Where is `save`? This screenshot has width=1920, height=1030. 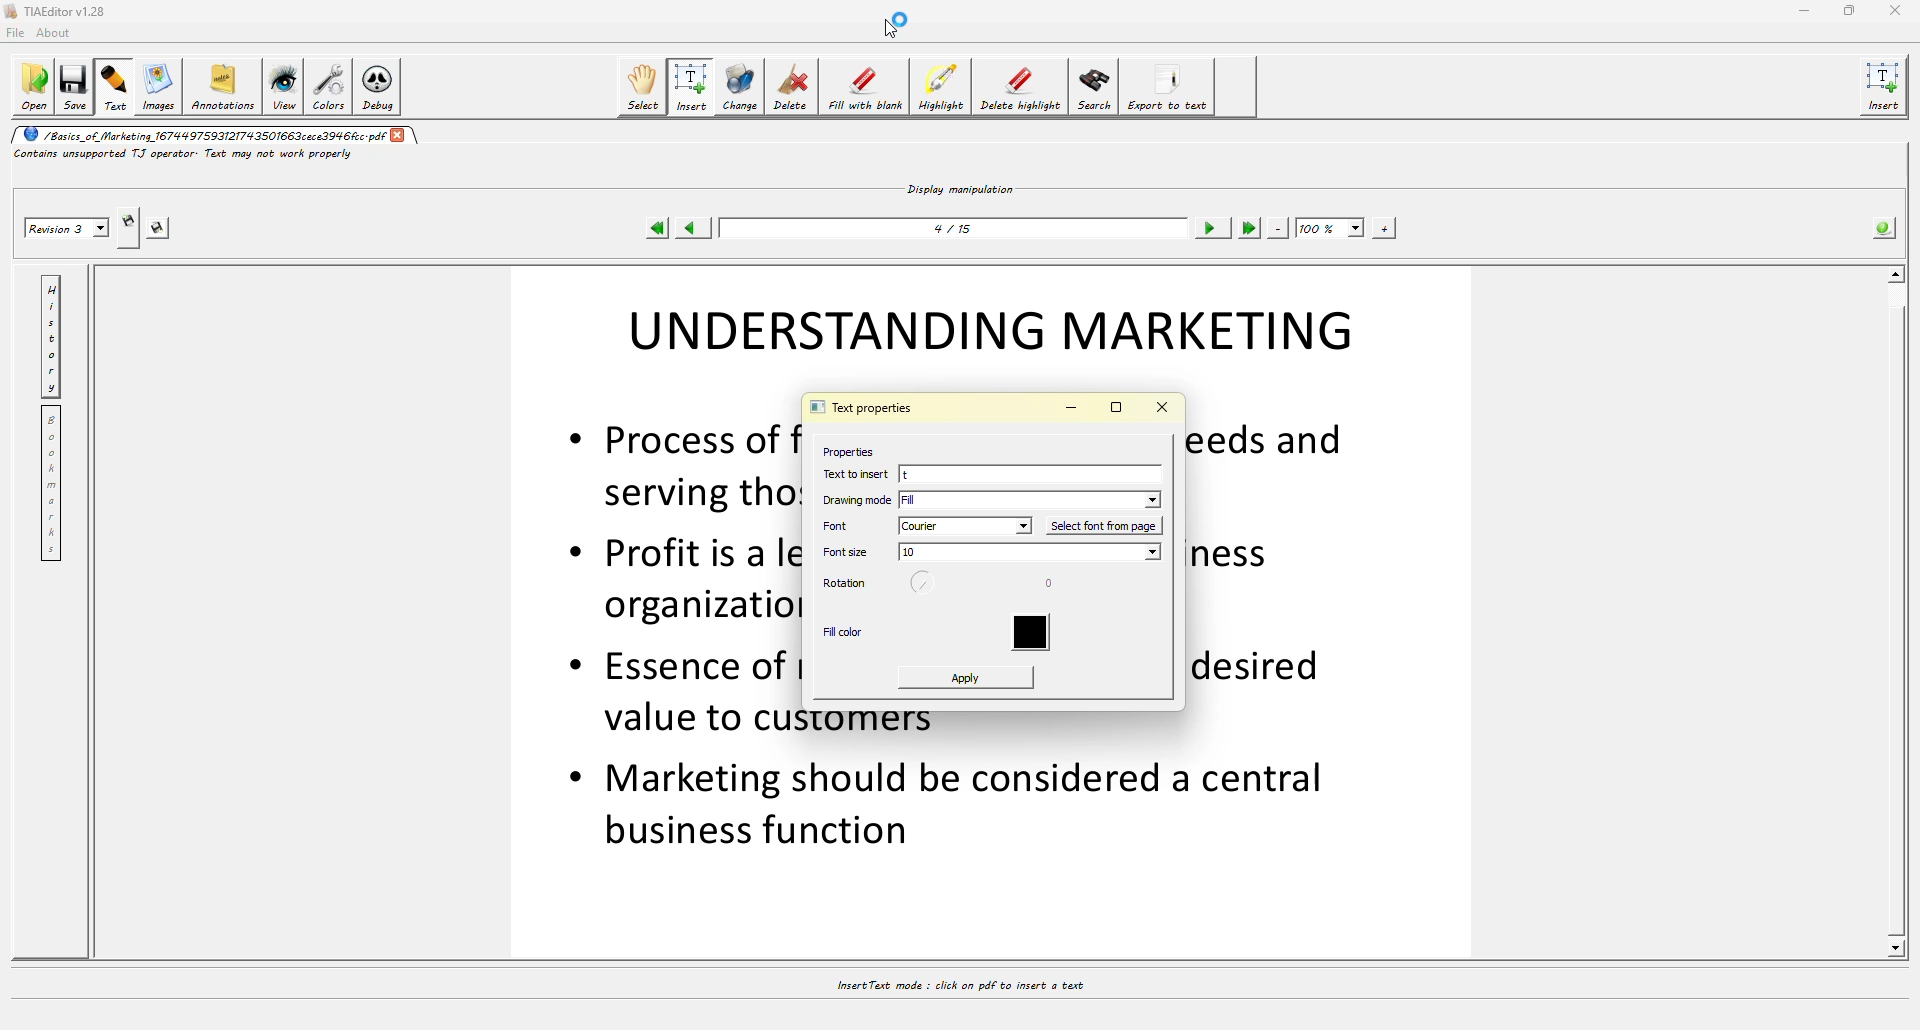
save is located at coordinates (77, 87).